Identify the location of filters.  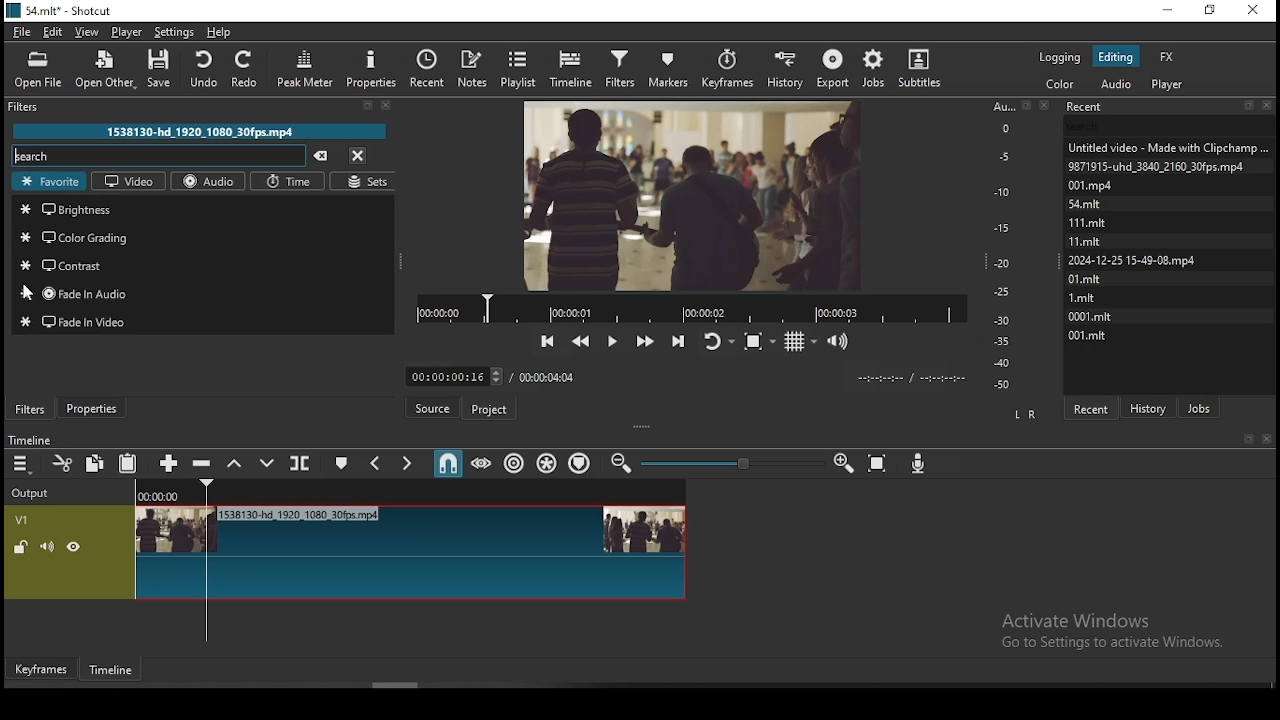
(31, 409).